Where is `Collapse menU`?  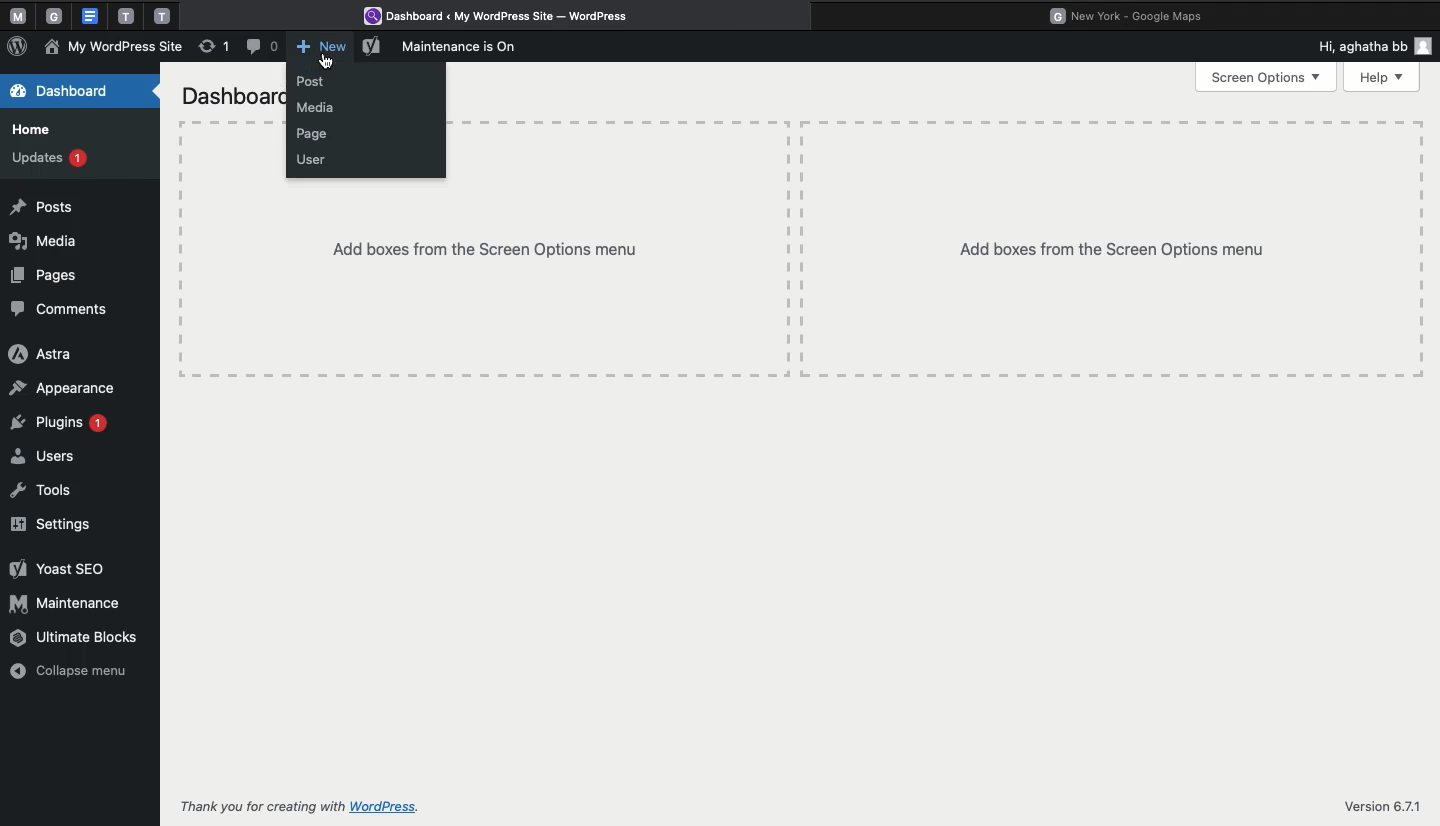
Collapse menU is located at coordinates (76, 672).